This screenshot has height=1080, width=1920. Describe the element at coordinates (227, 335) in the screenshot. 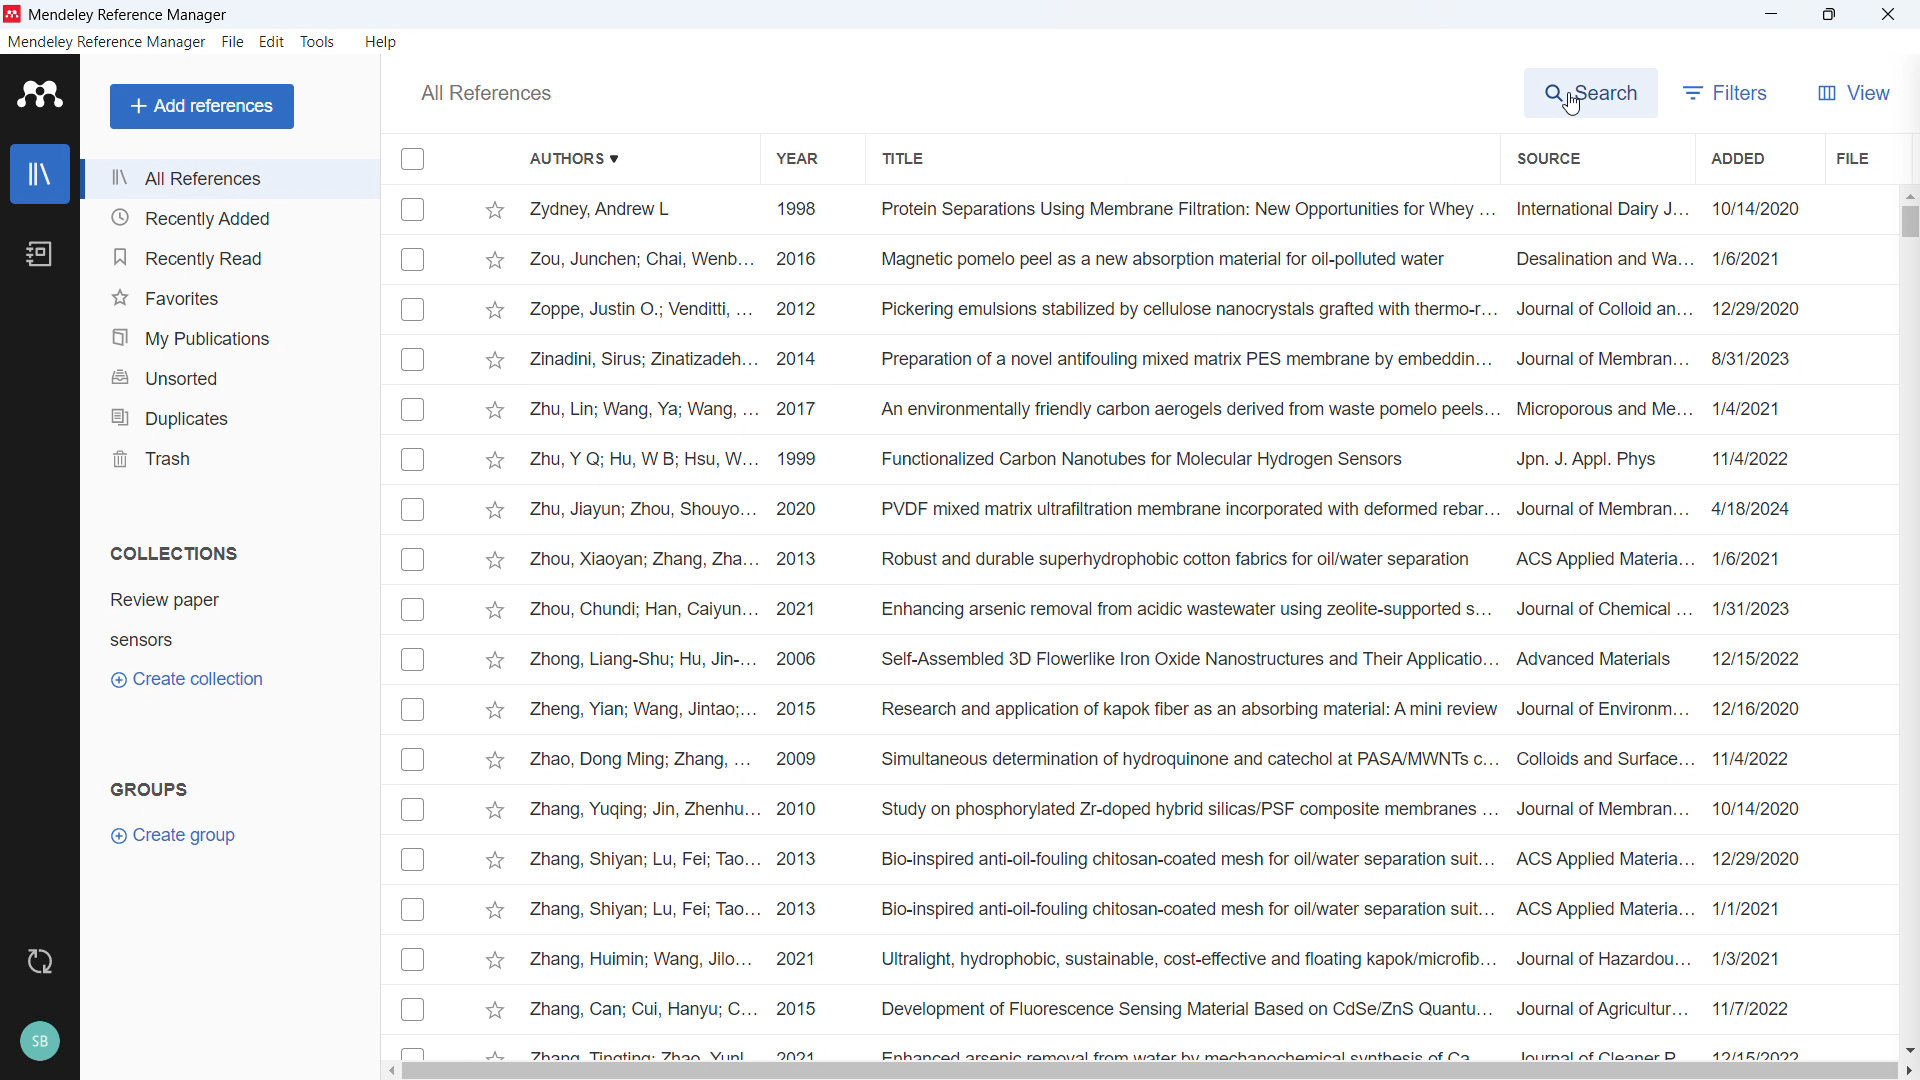

I see `My publications ` at that location.